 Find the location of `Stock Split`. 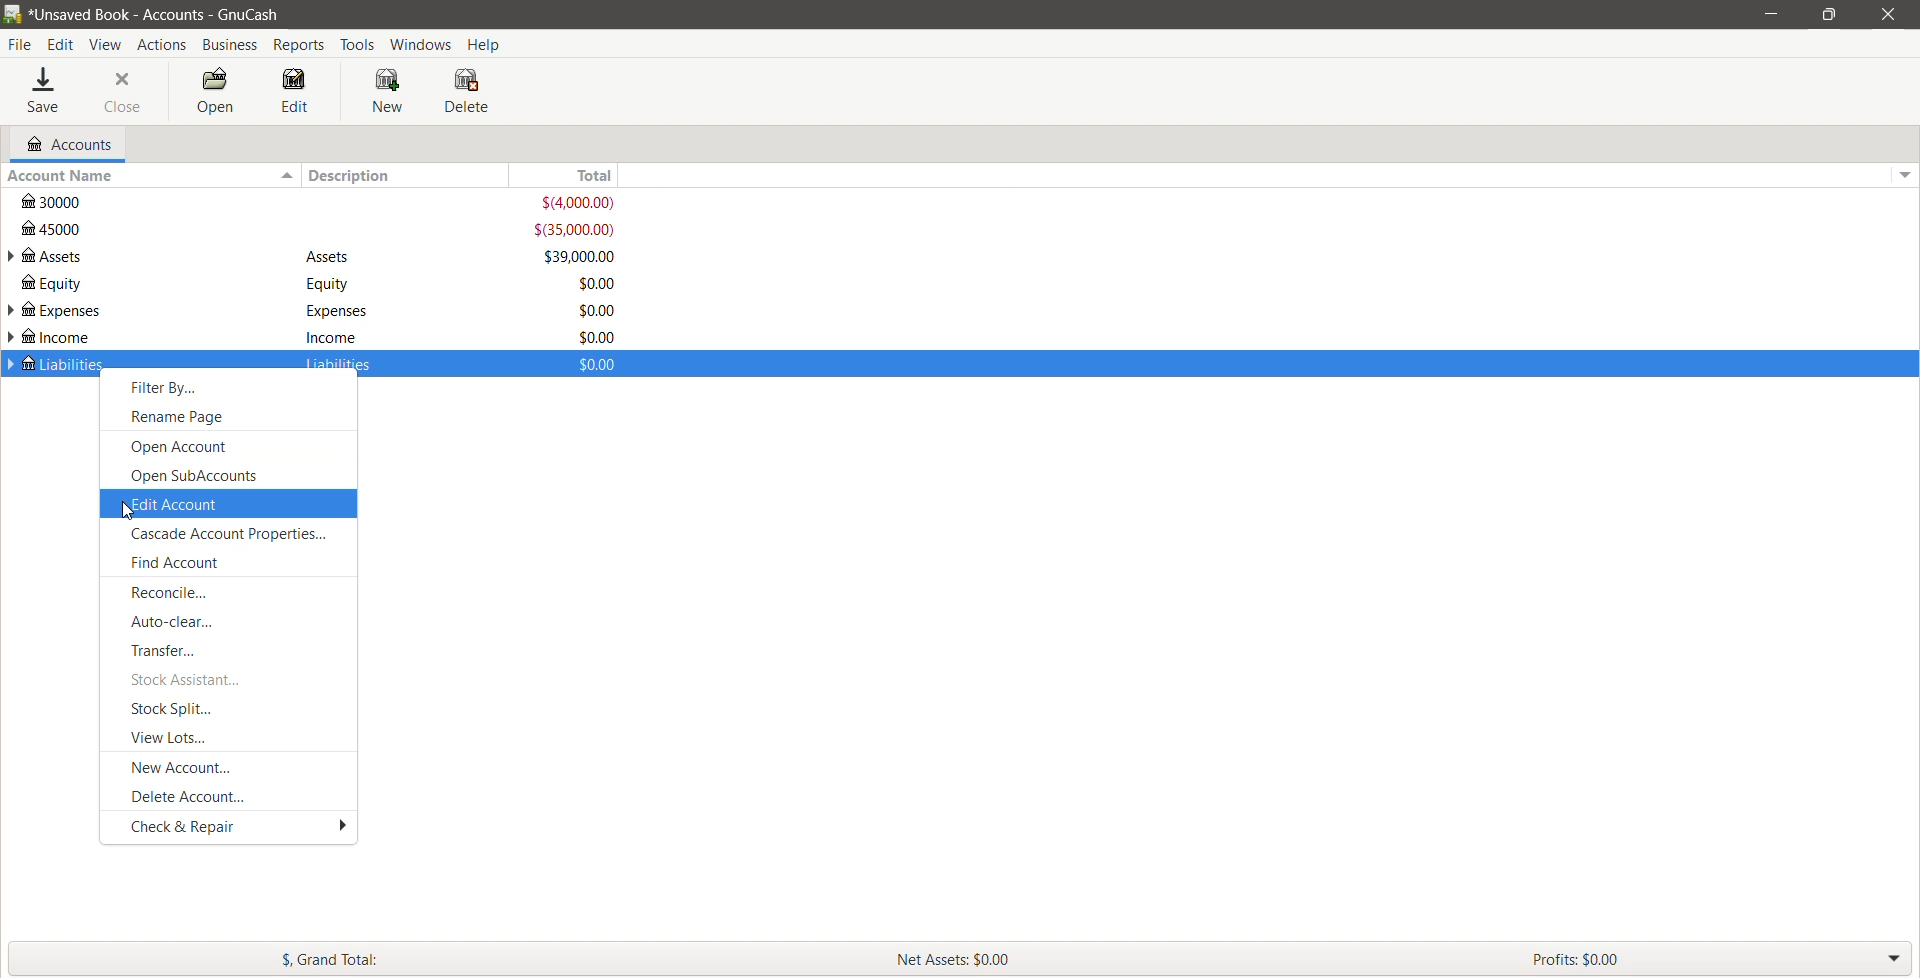

Stock Split is located at coordinates (178, 708).